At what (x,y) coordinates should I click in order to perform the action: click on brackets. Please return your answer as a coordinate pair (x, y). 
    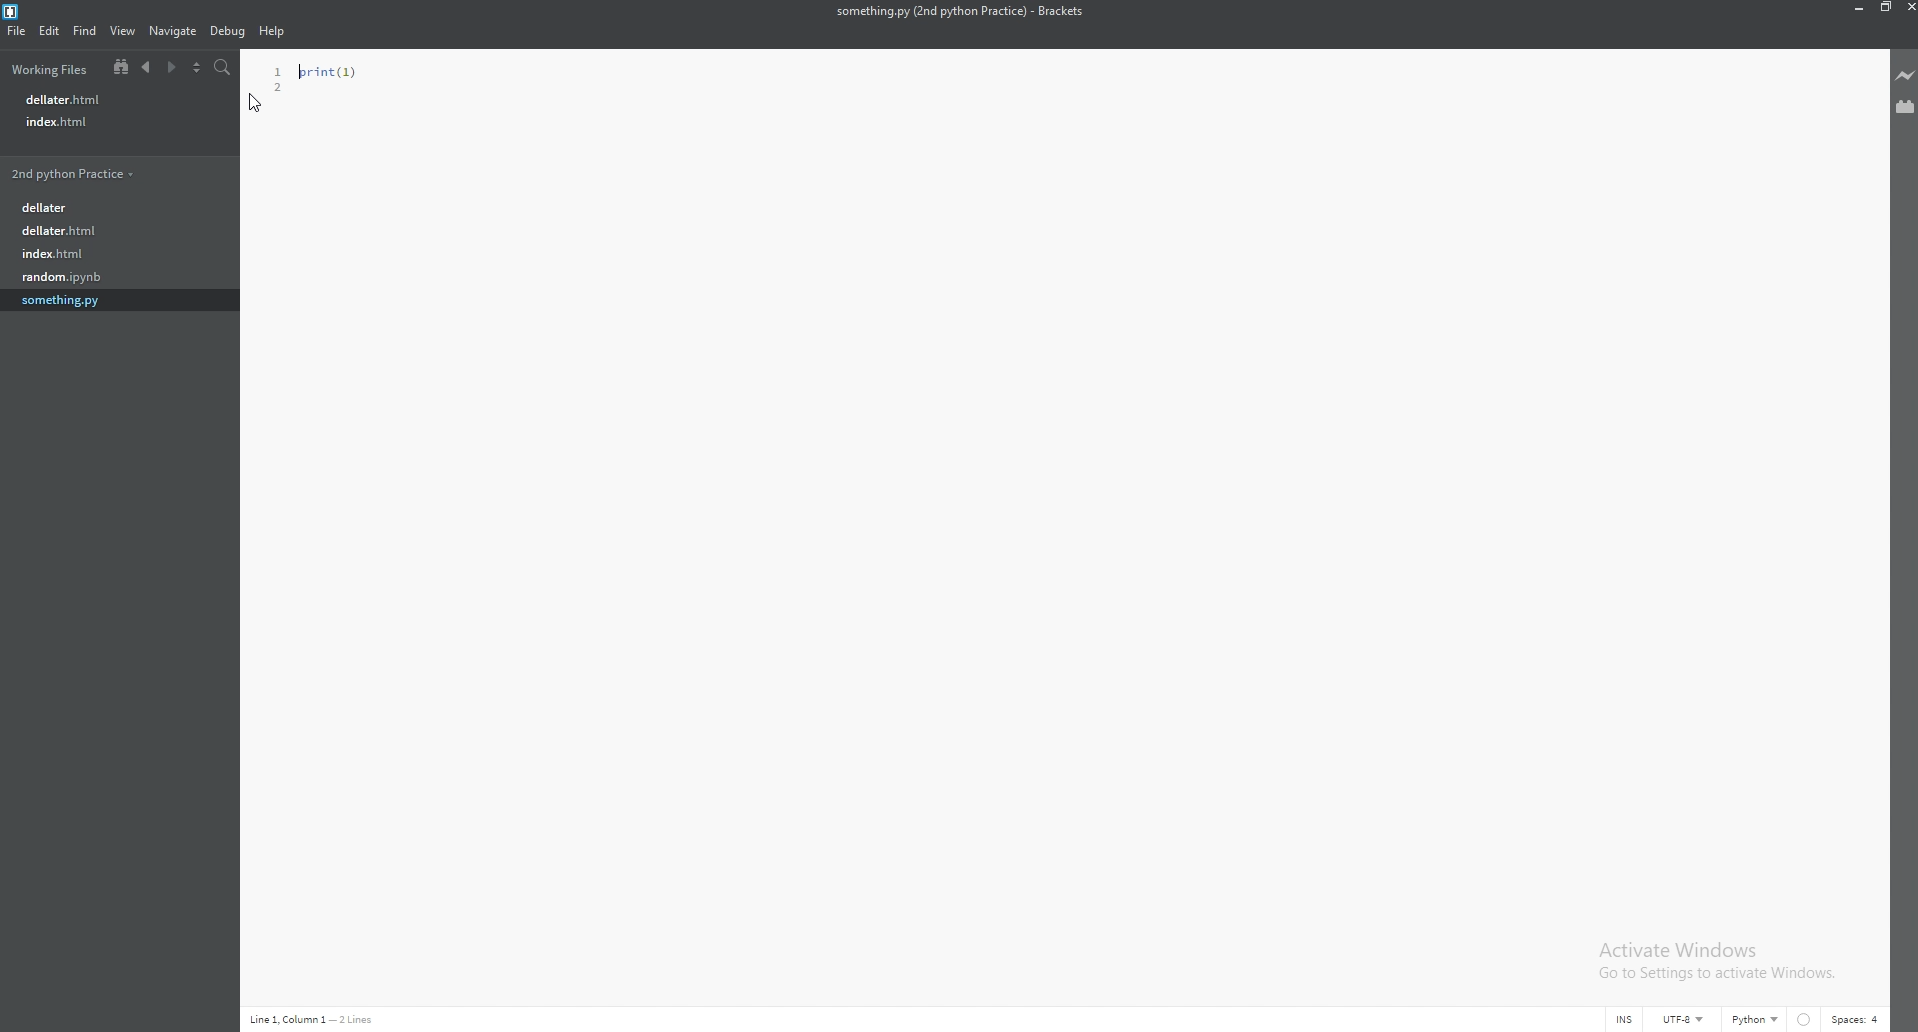
    Looking at the image, I should click on (14, 11).